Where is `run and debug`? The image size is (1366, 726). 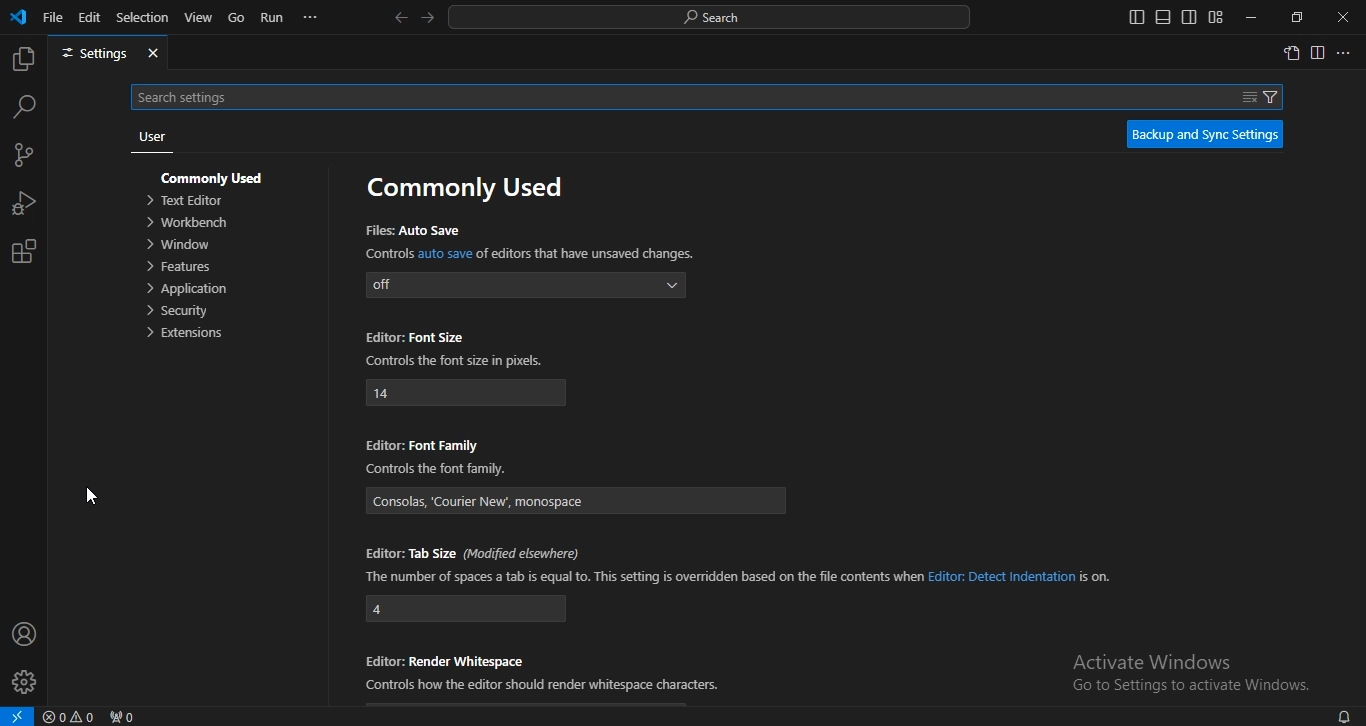
run and debug is located at coordinates (24, 206).